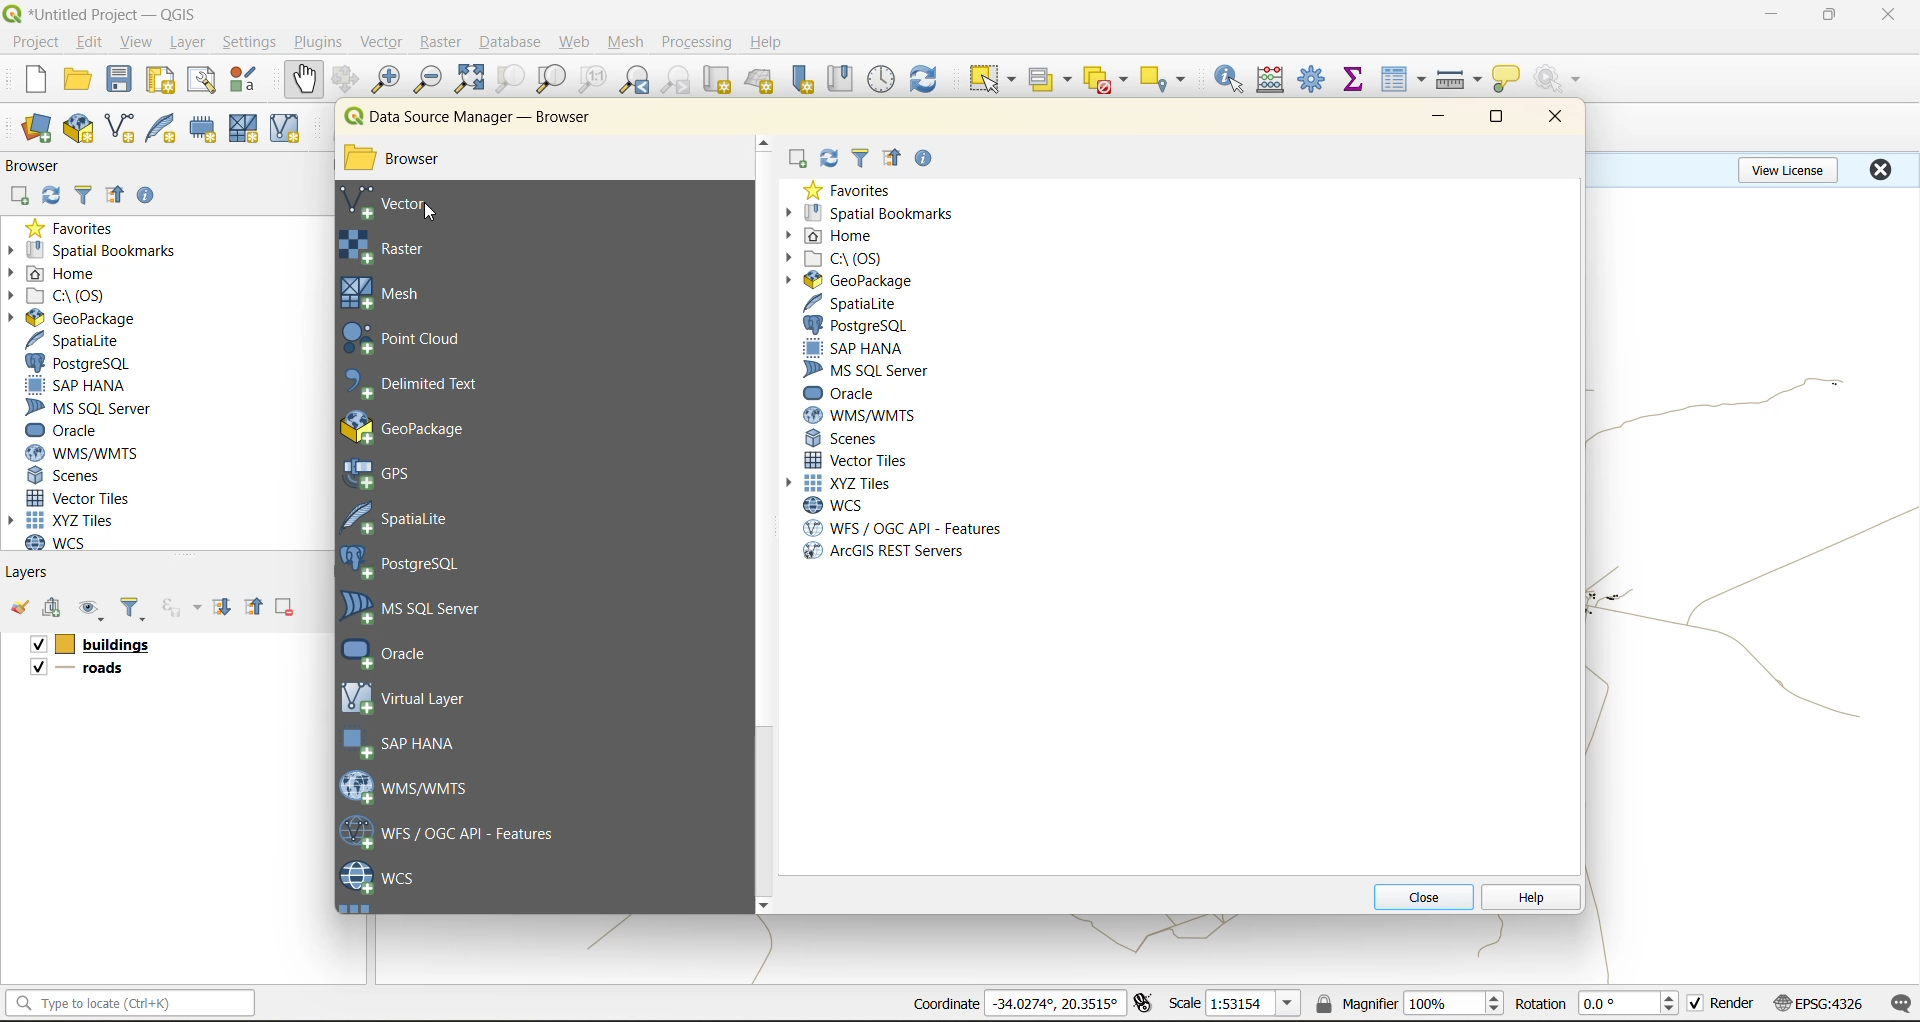 The height and width of the screenshot is (1022, 1920). Describe the element at coordinates (857, 458) in the screenshot. I see `vector tiles` at that location.